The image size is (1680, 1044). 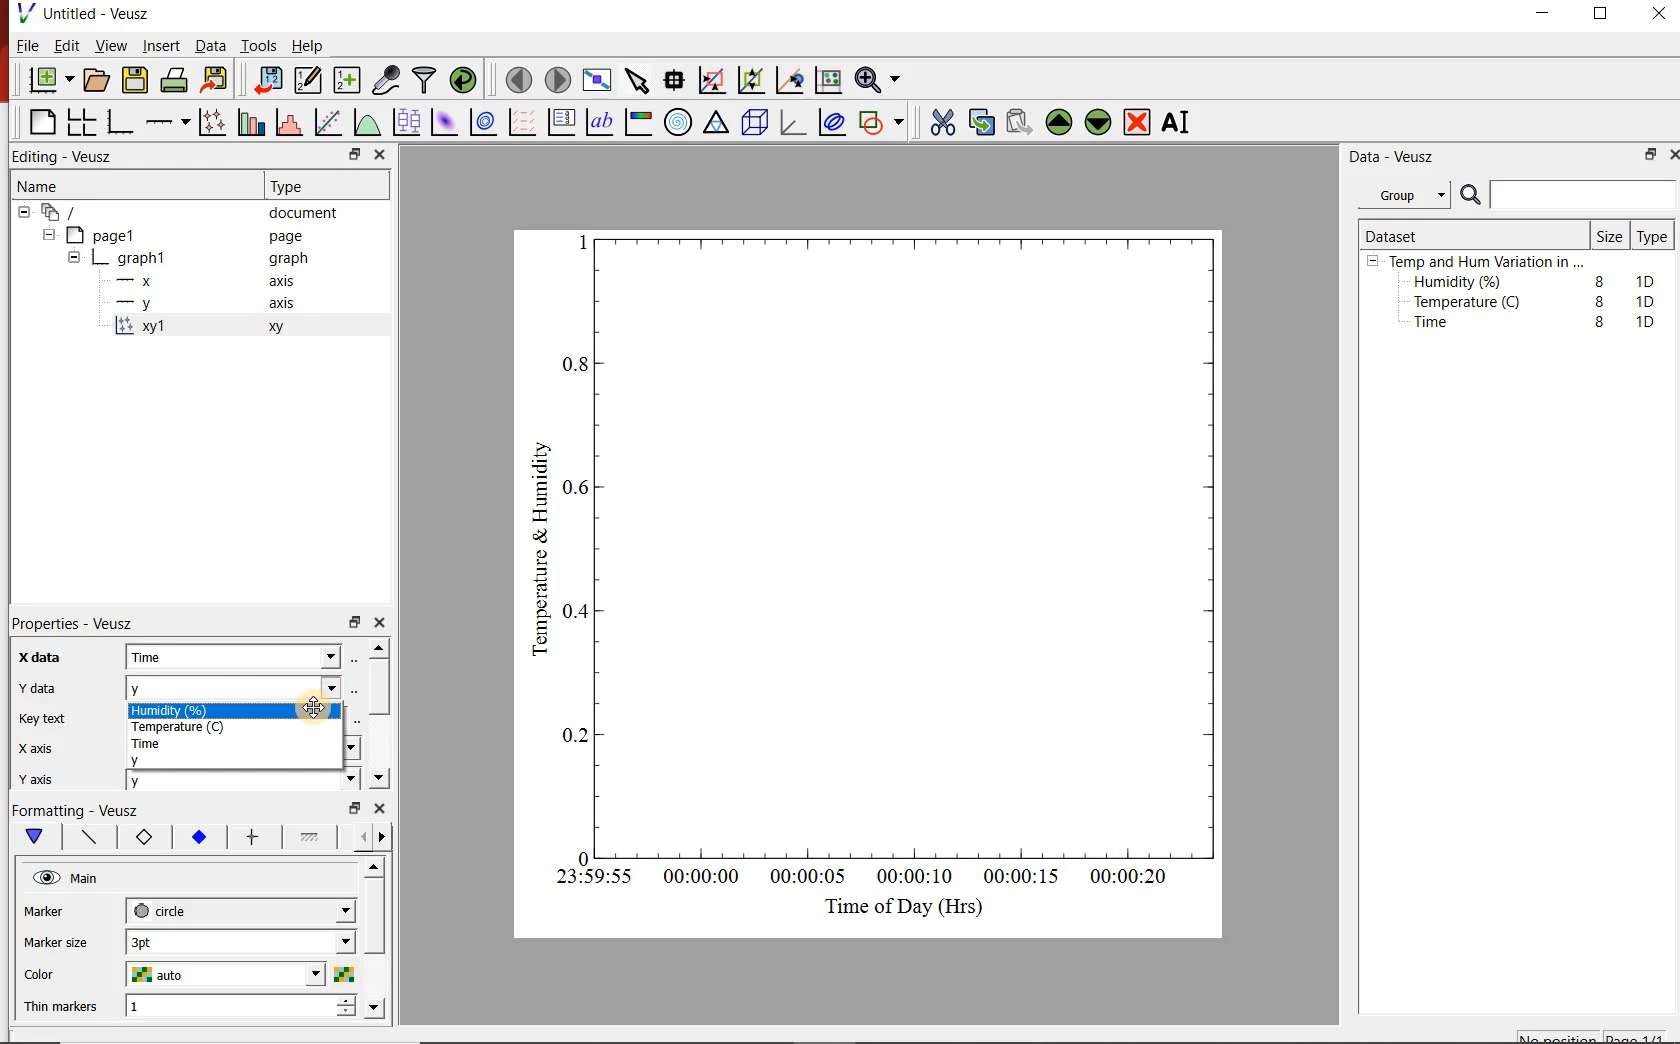 What do you see at coordinates (67, 48) in the screenshot?
I see `Edit` at bounding box center [67, 48].